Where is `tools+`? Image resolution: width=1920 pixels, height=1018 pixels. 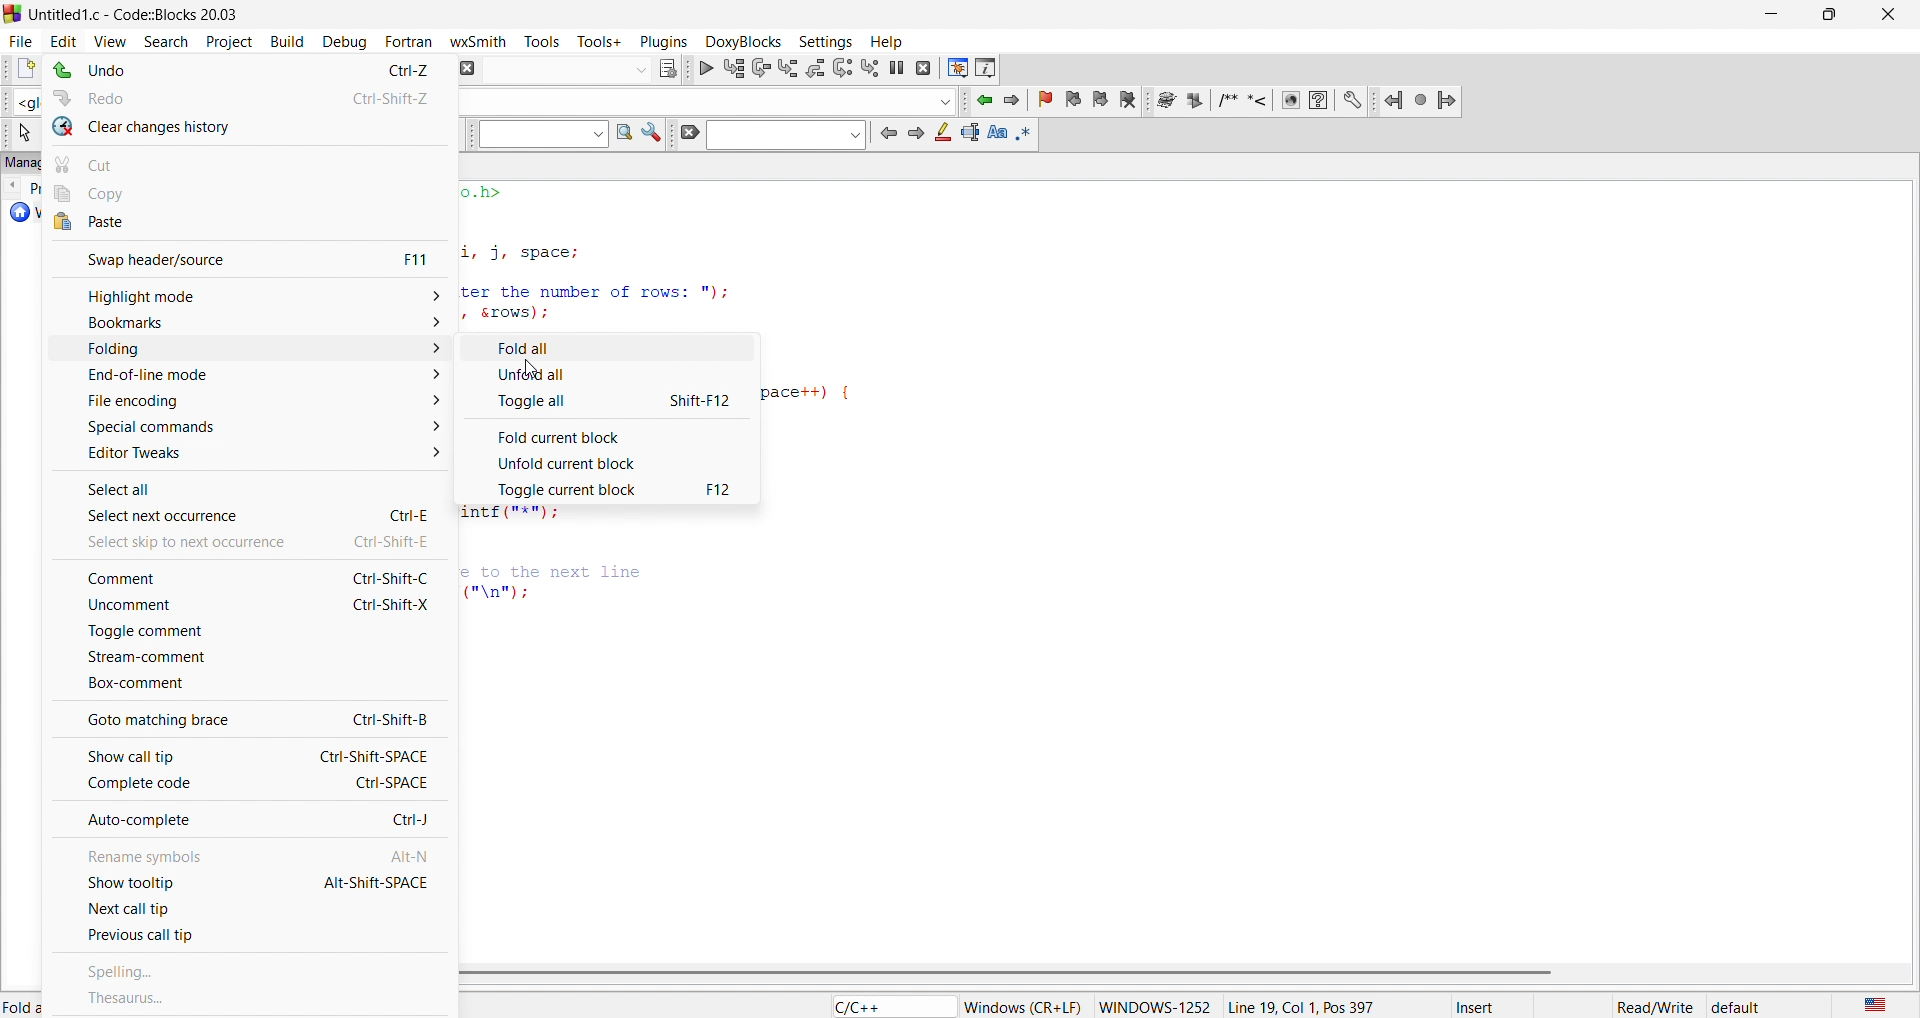
tools+ is located at coordinates (600, 40).